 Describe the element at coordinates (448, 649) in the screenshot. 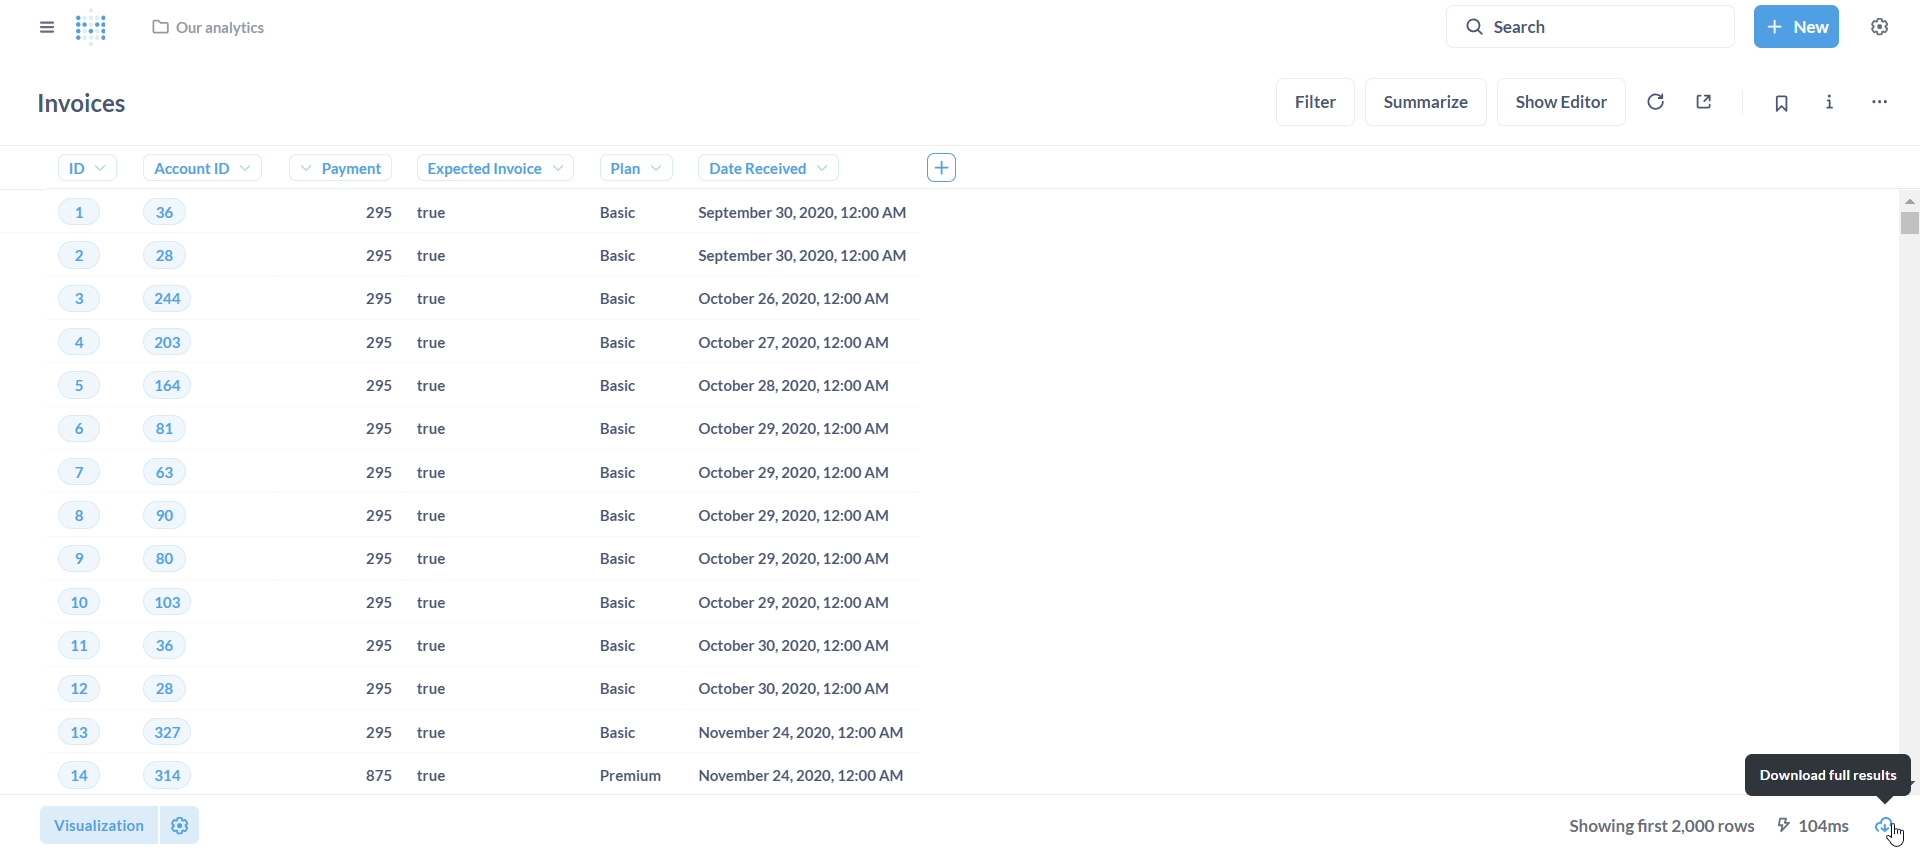

I see `true` at that location.